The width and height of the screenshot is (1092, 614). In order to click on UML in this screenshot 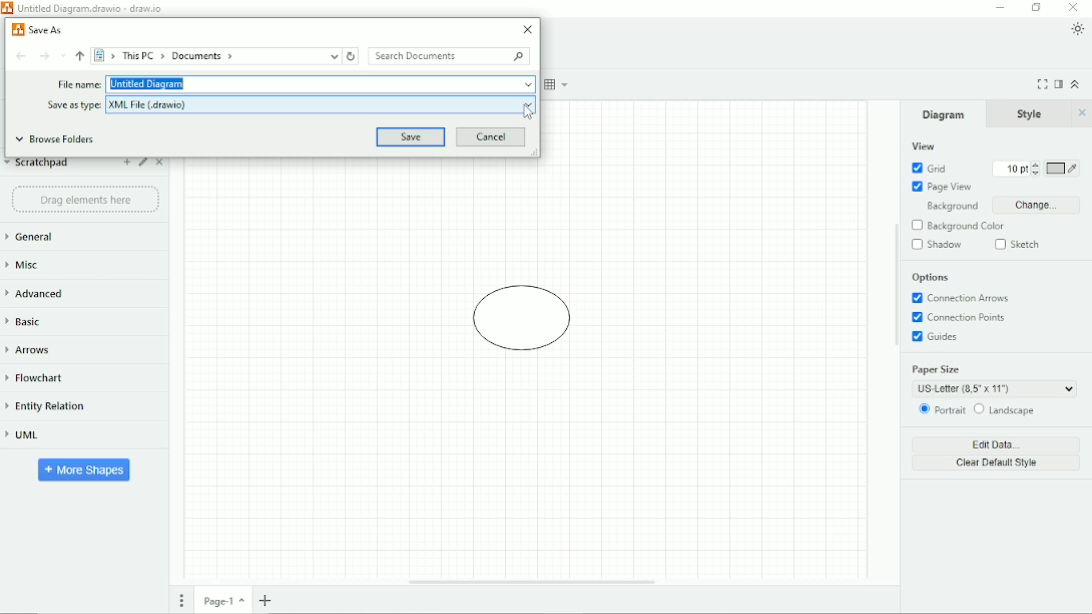, I will do `click(24, 436)`.